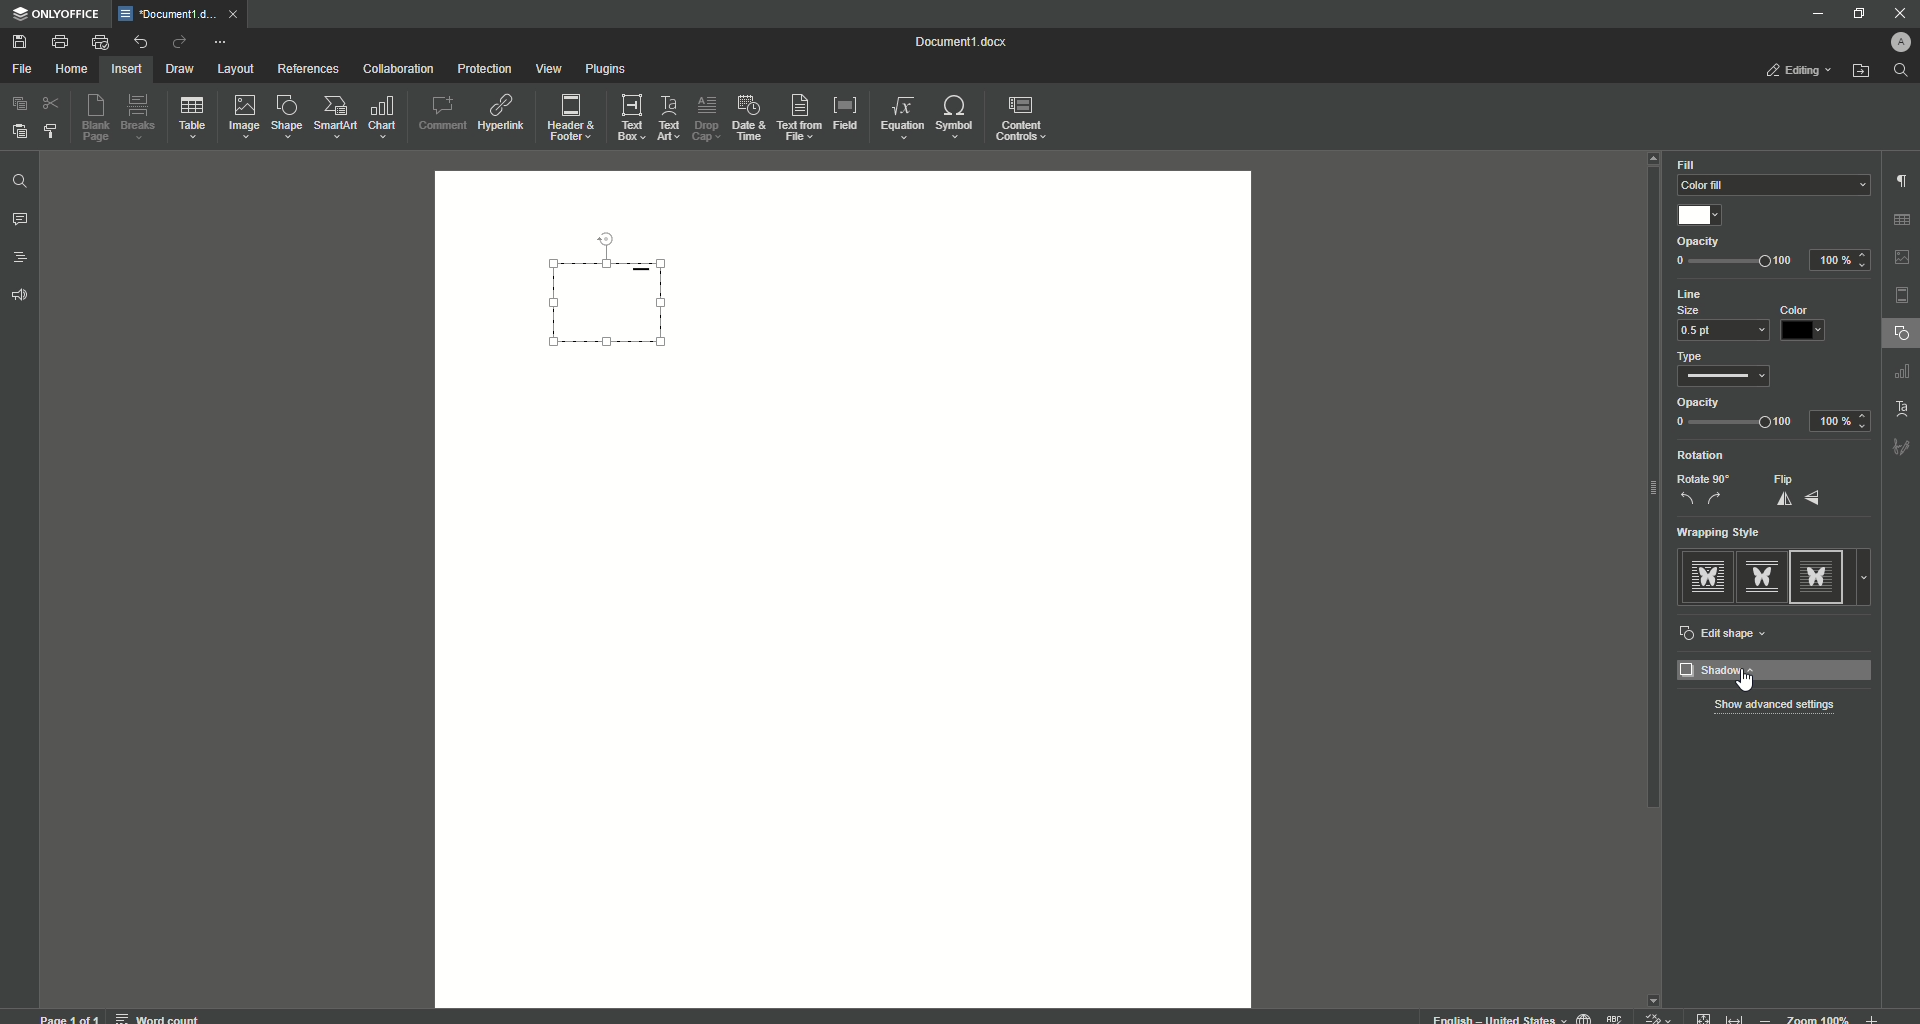  I want to click on Save, so click(22, 43).